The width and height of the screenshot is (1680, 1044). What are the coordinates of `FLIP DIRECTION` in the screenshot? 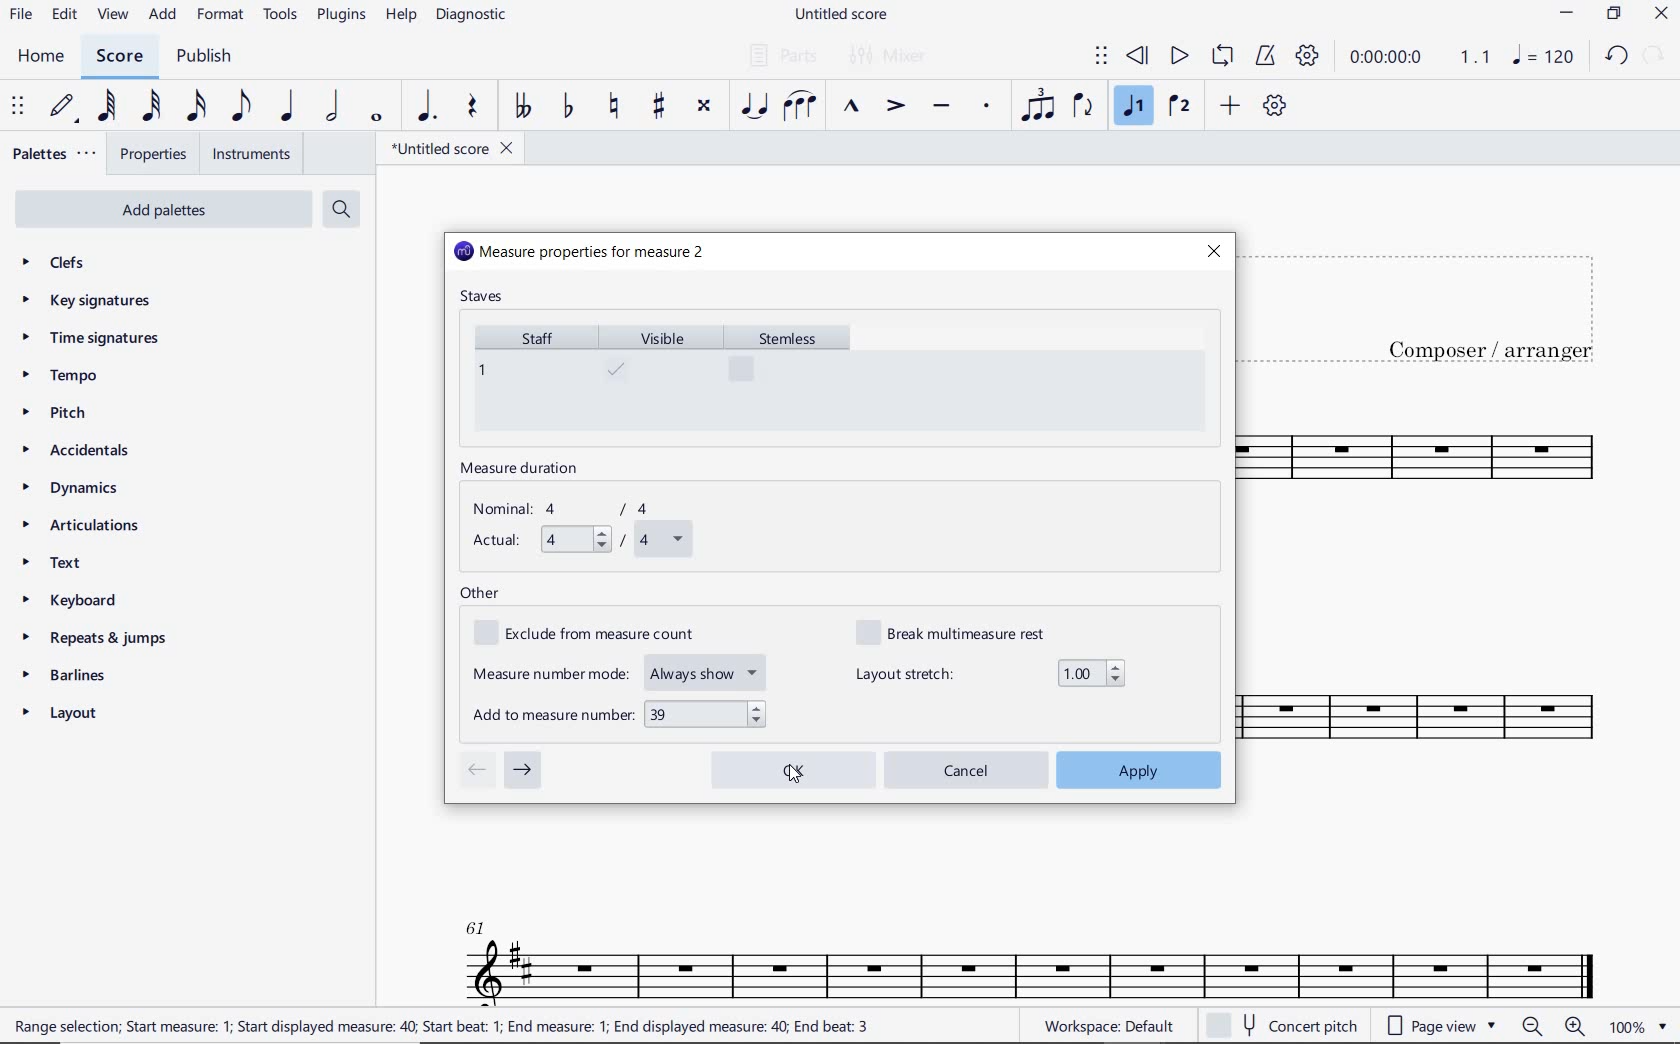 It's located at (1083, 108).